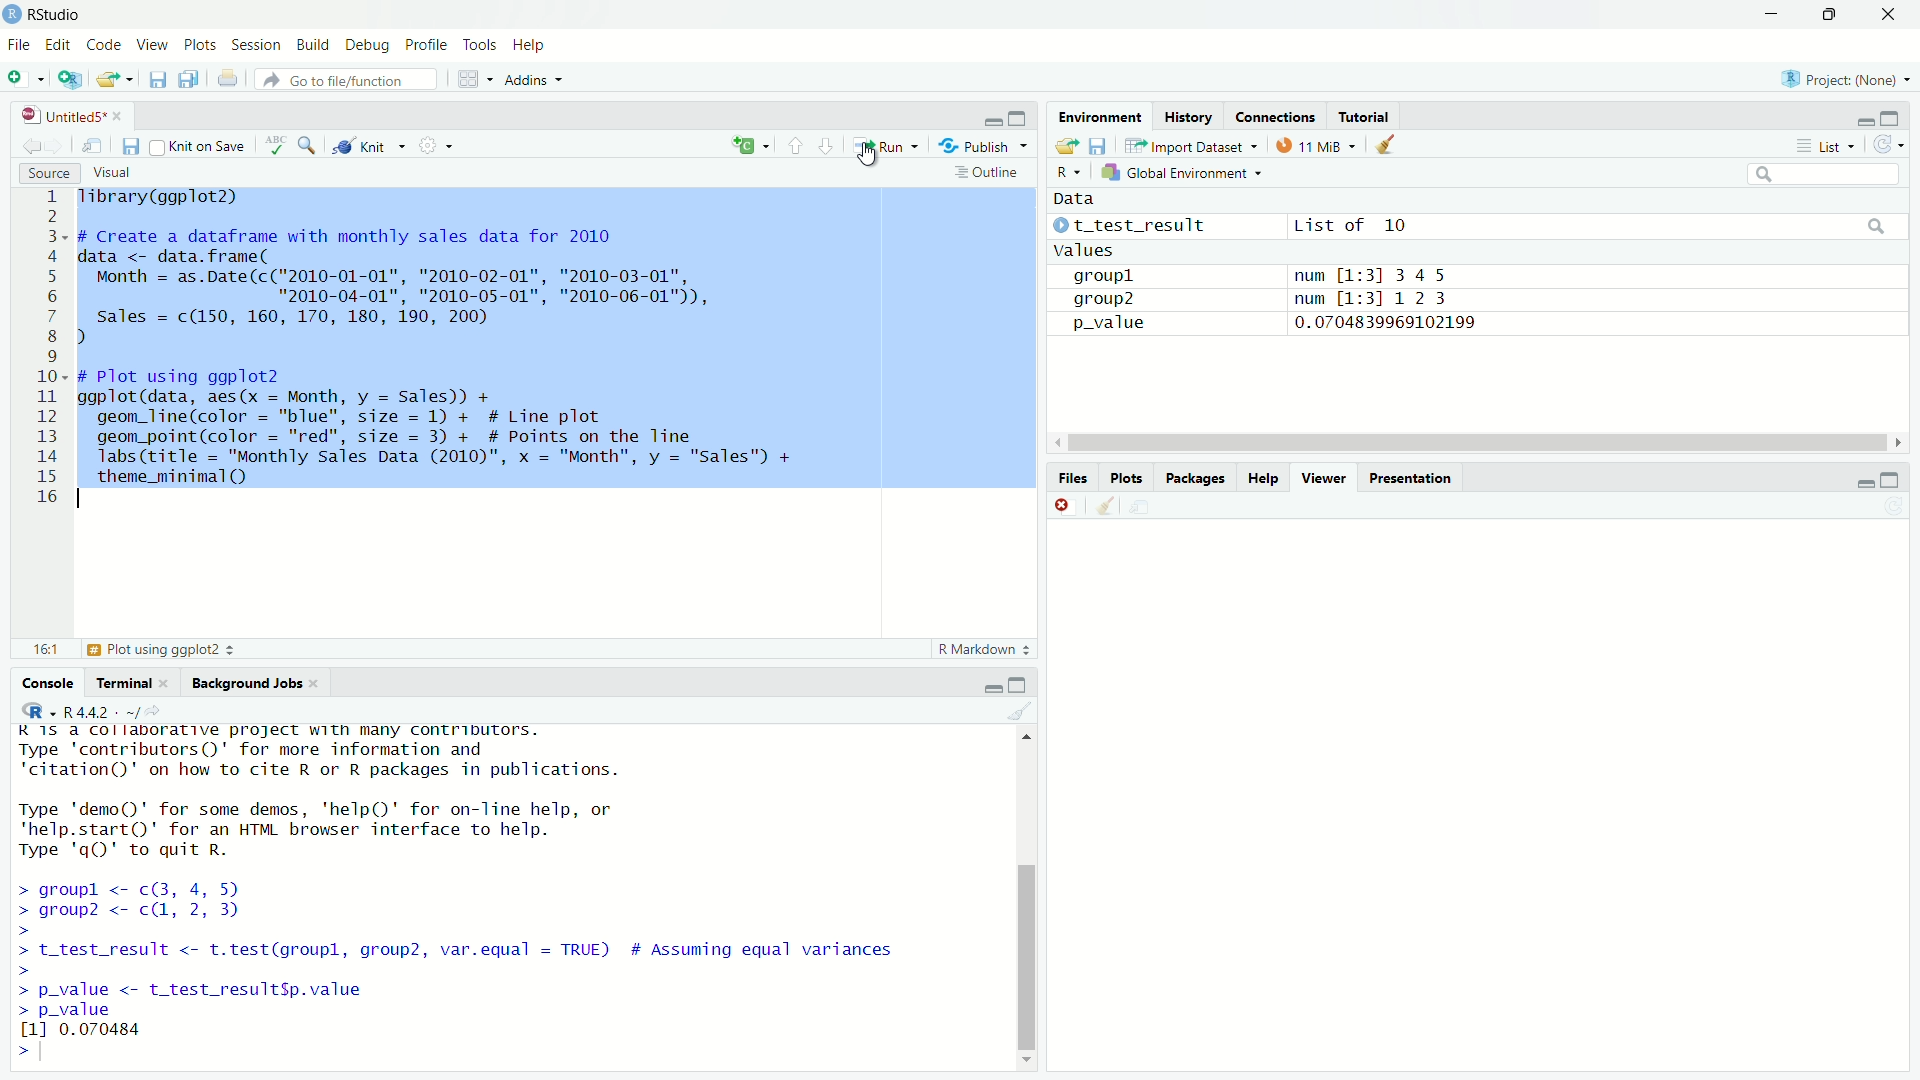 The width and height of the screenshot is (1920, 1080). I want to click on @R -R442- ~/, so click(83, 712).